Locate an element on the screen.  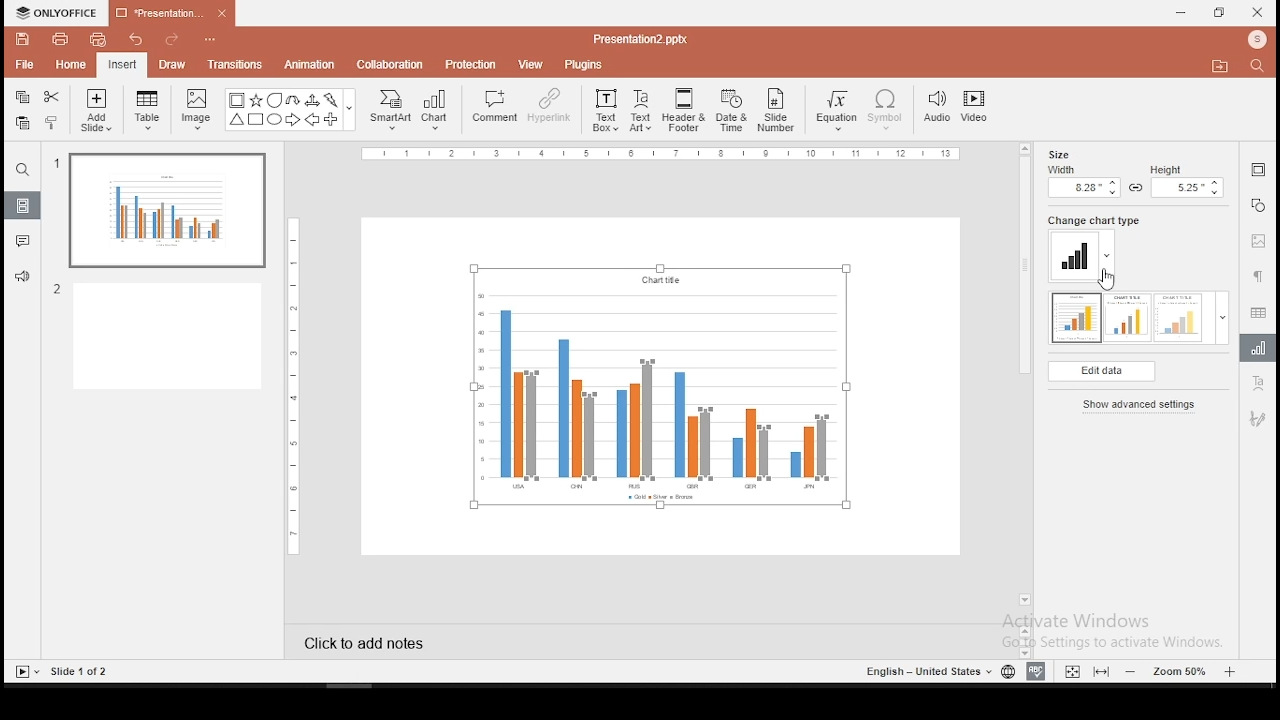
paste is located at coordinates (22, 123).